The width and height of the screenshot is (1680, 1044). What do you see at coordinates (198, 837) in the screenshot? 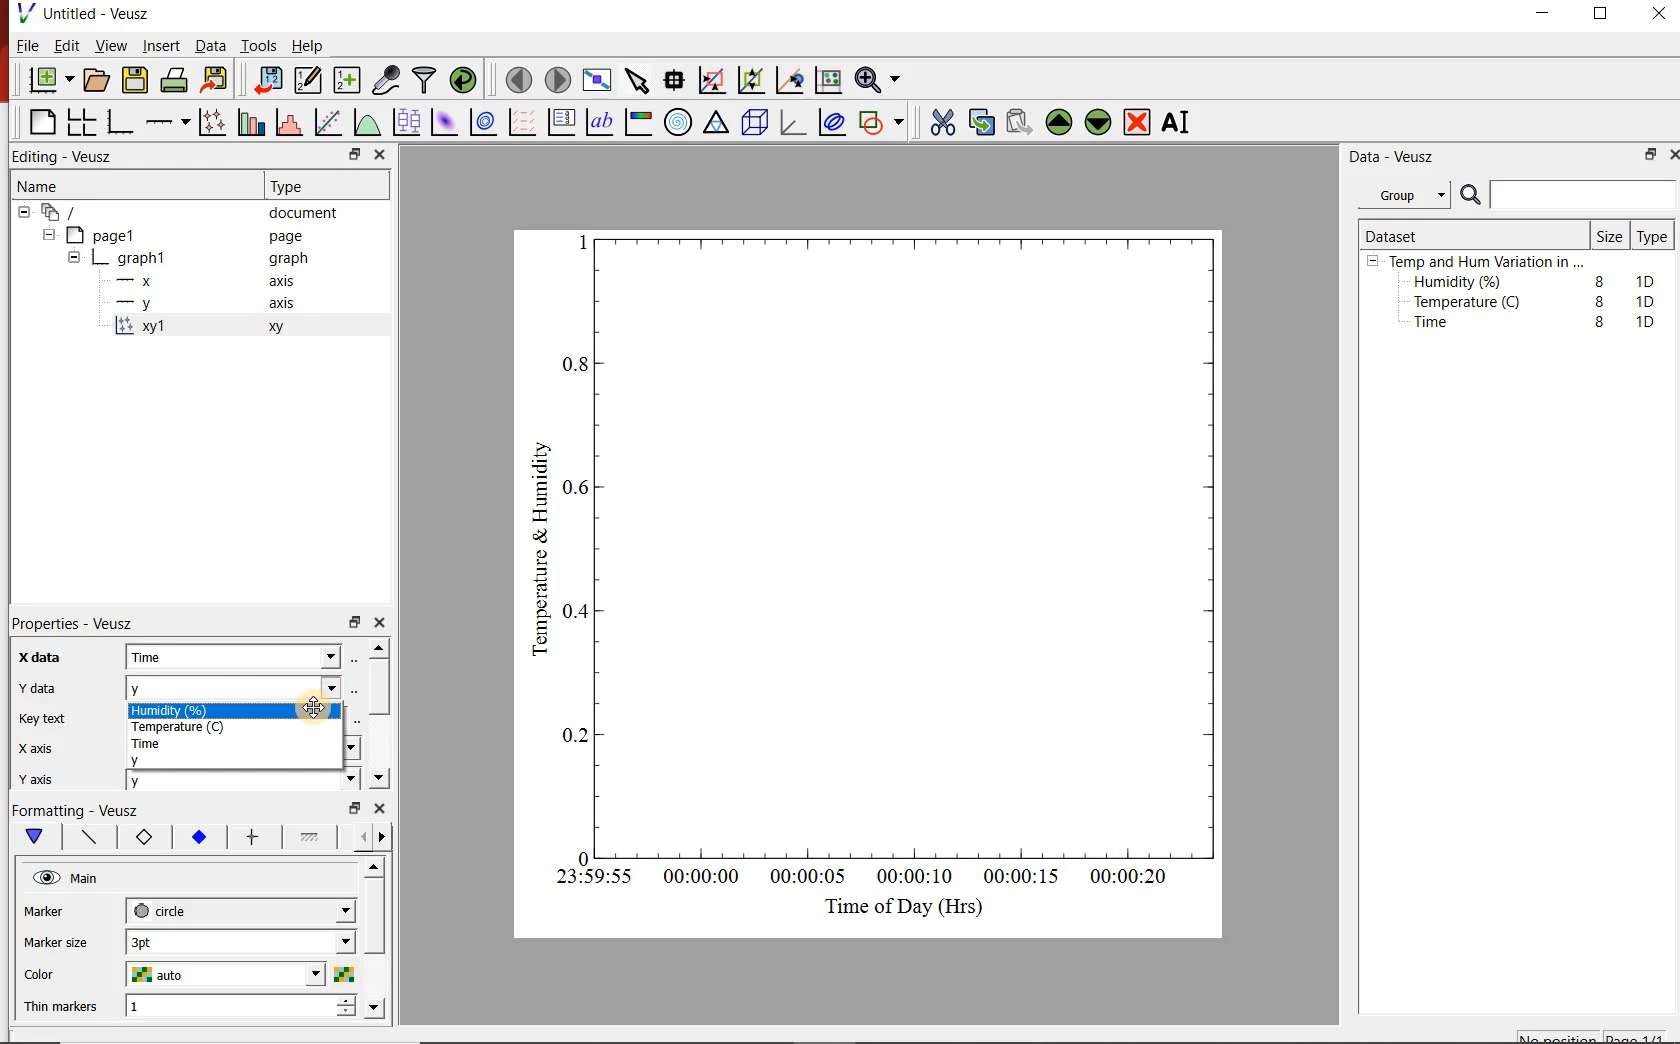
I see `marker fill` at bounding box center [198, 837].